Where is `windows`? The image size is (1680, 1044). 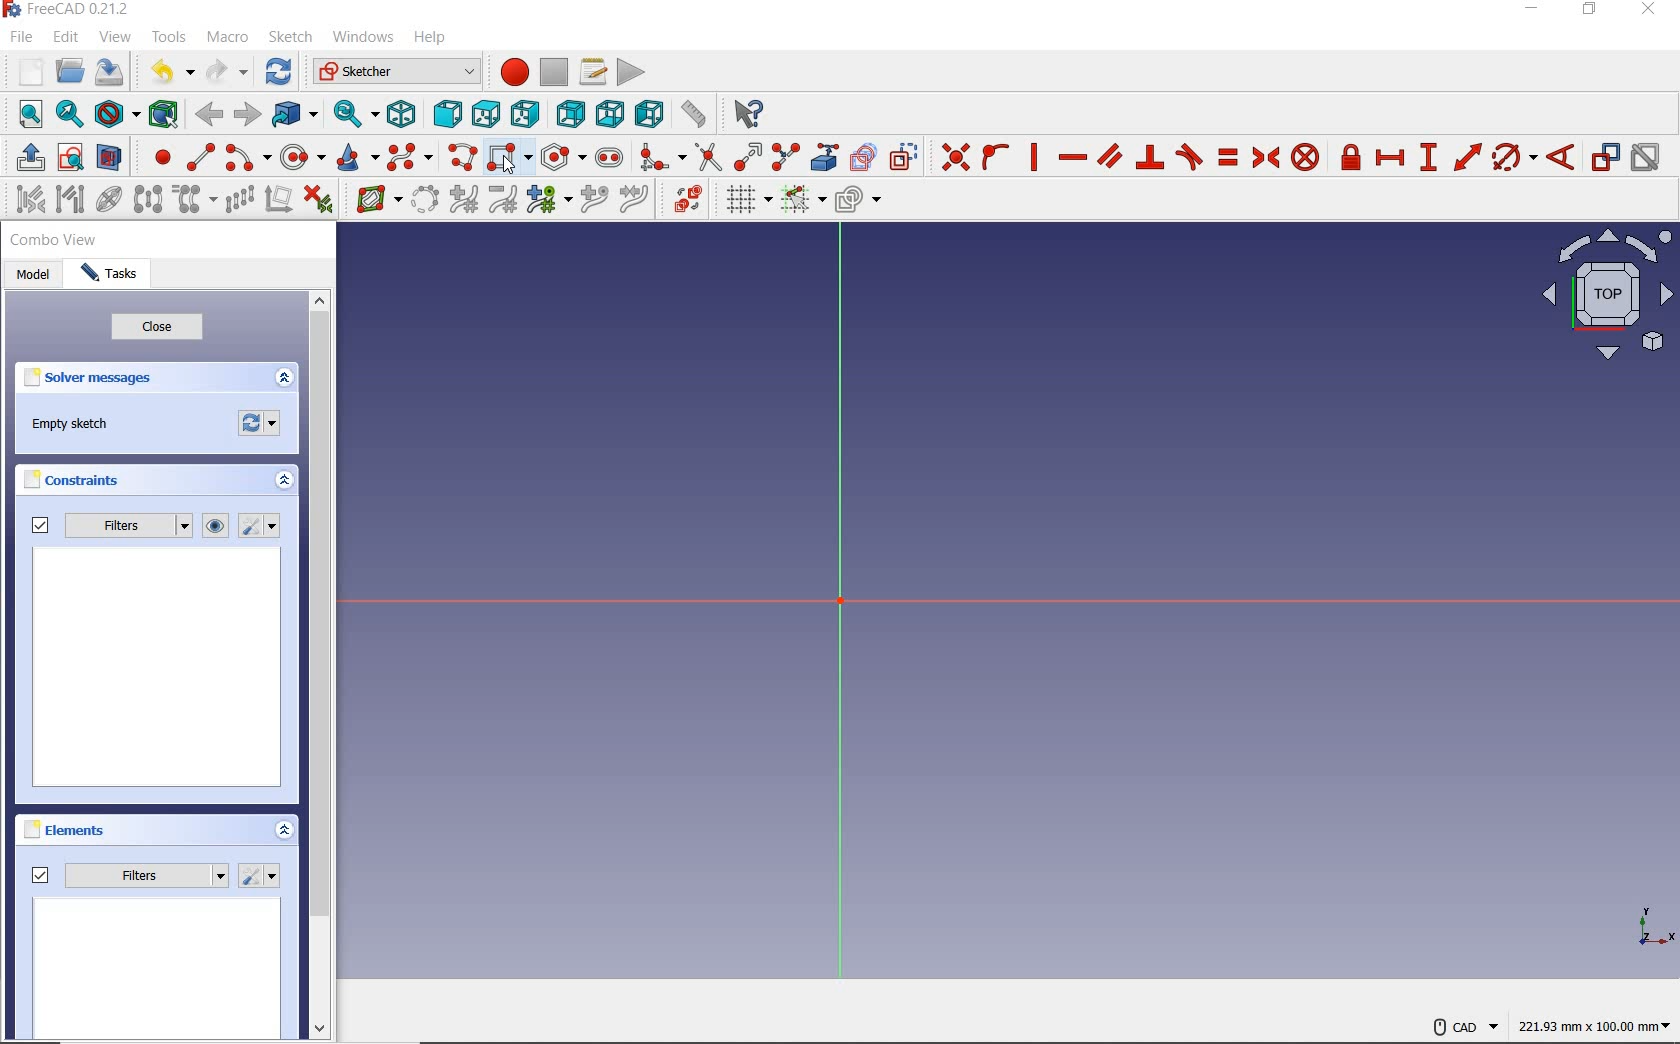 windows is located at coordinates (363, 37).